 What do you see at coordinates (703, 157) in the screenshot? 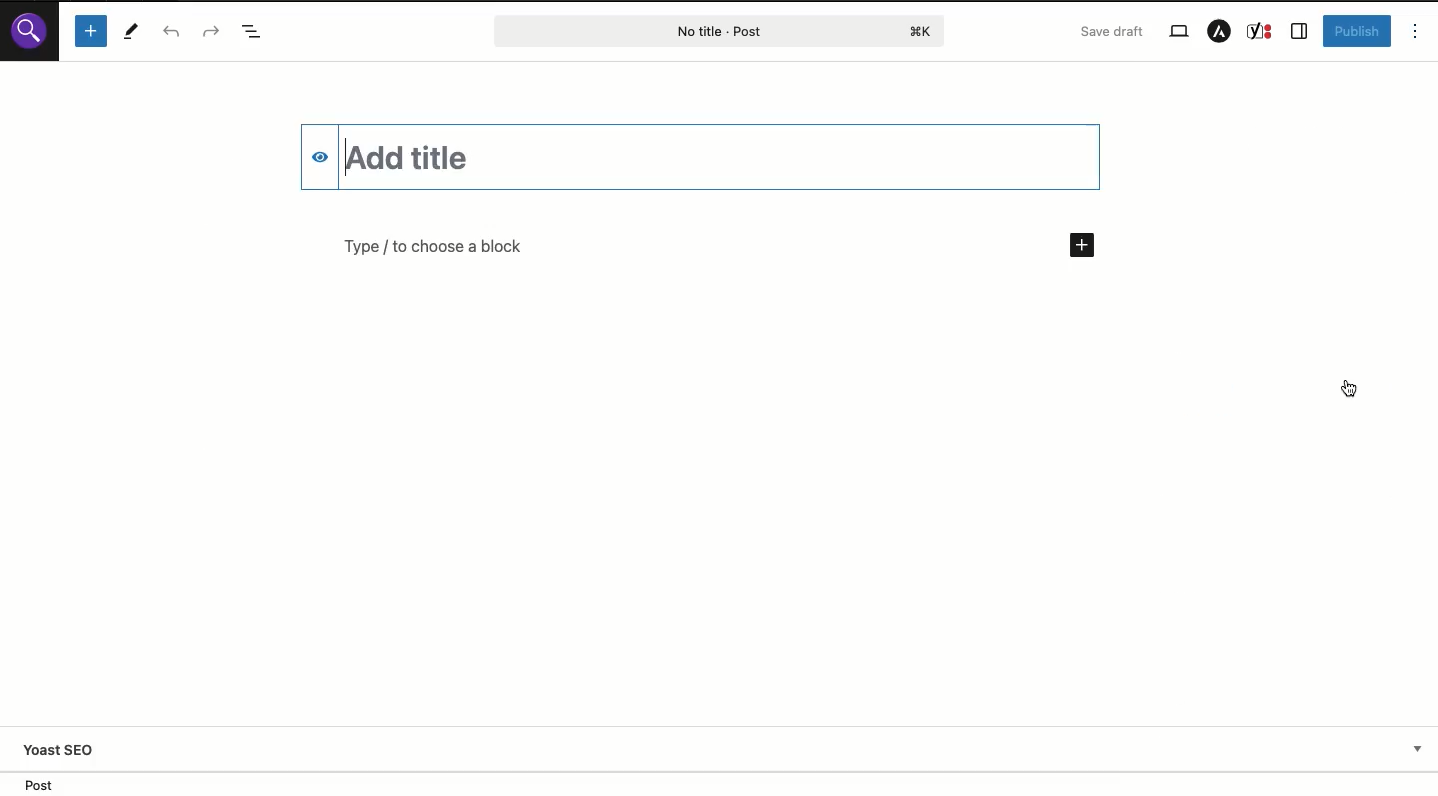
I see `Title` at bounding box center [703, 157].